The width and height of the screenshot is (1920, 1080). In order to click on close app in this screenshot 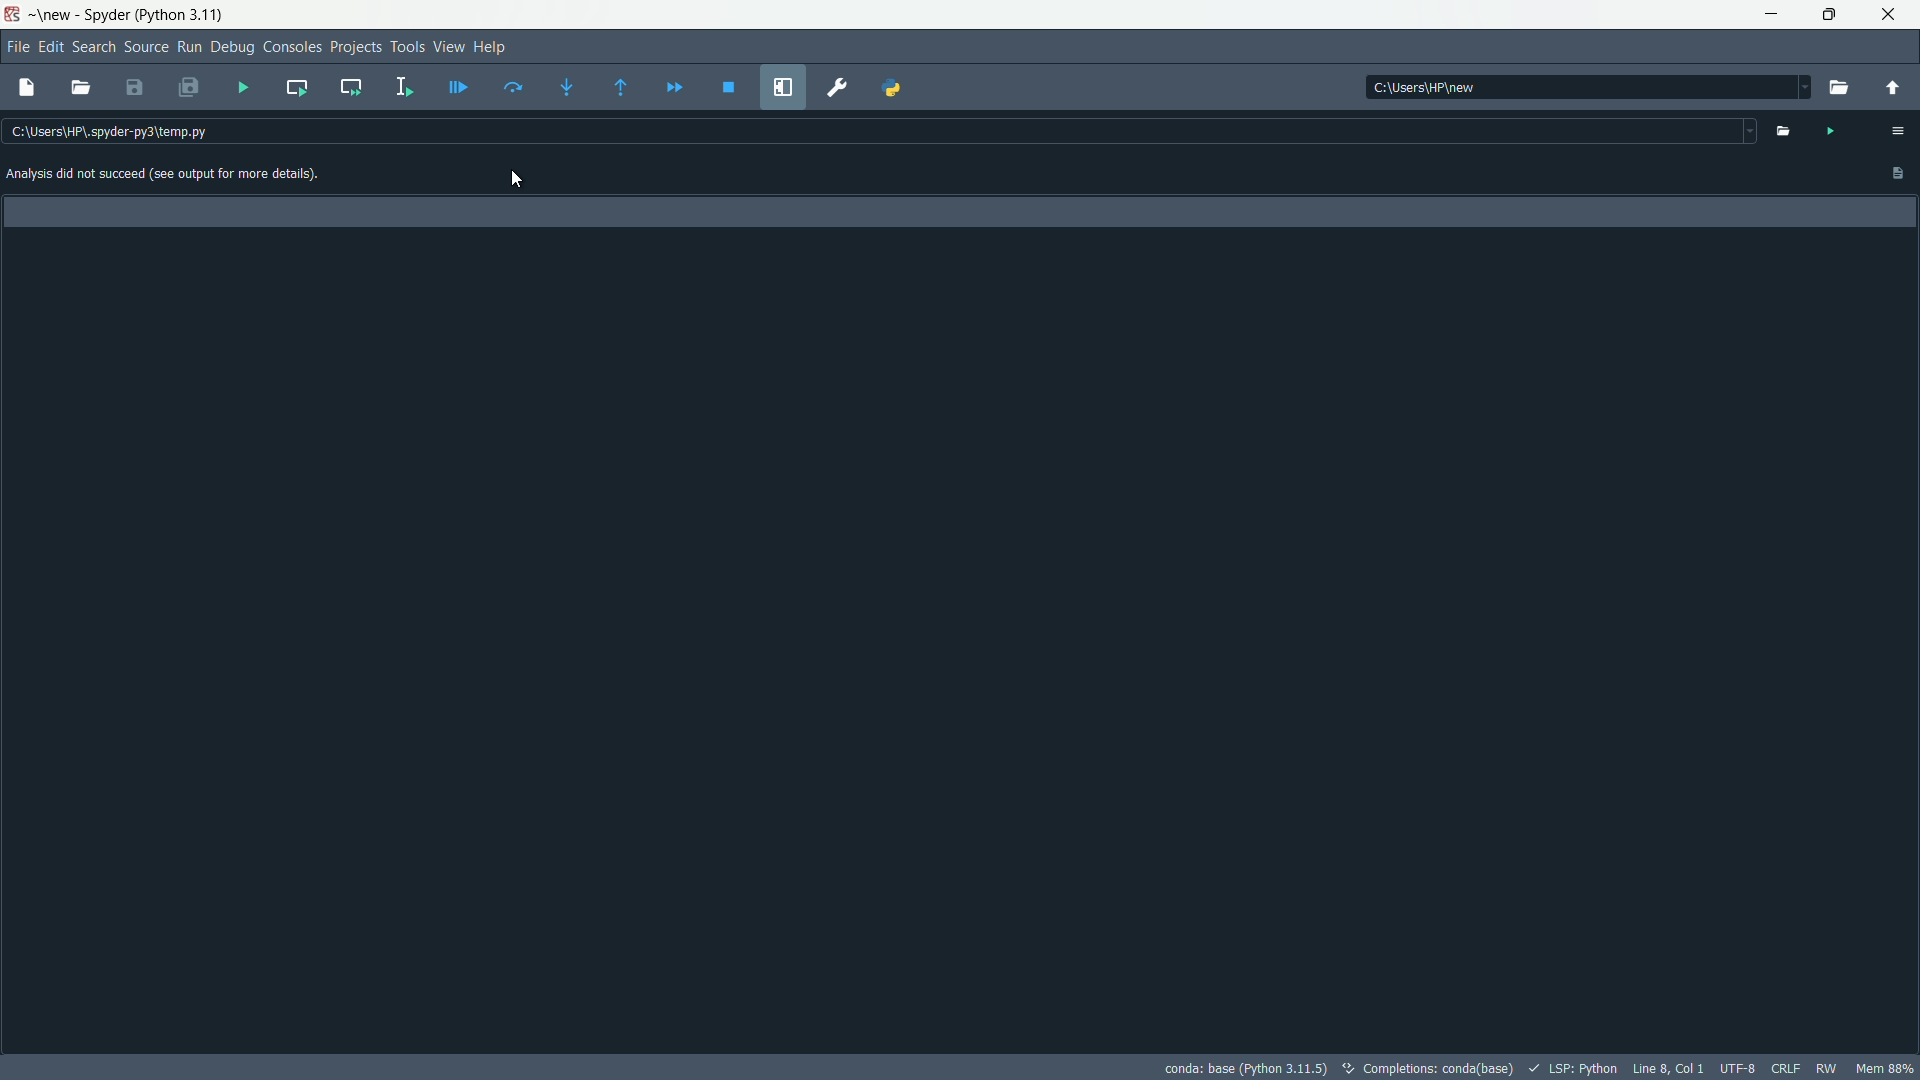, I will do `click(1892, 15)`.